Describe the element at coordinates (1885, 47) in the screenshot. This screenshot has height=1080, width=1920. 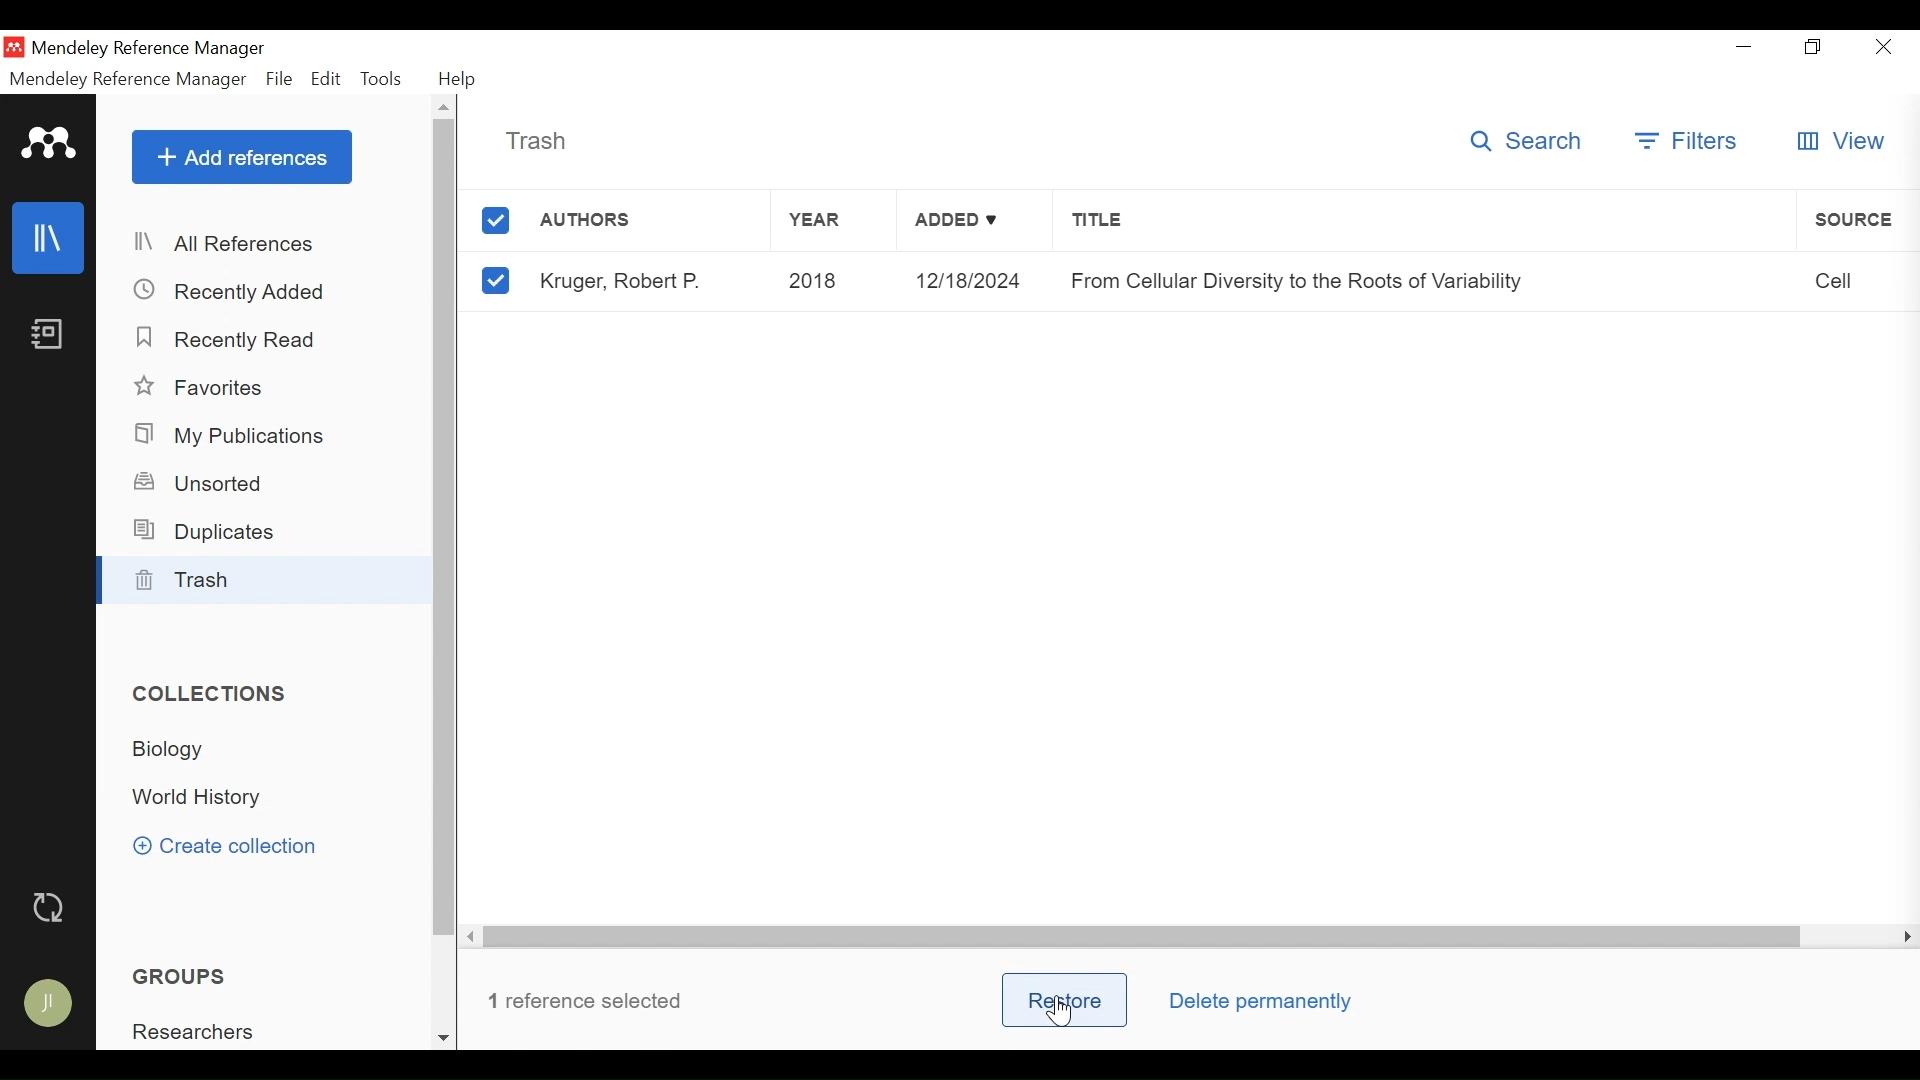
I see `Close` at that location.